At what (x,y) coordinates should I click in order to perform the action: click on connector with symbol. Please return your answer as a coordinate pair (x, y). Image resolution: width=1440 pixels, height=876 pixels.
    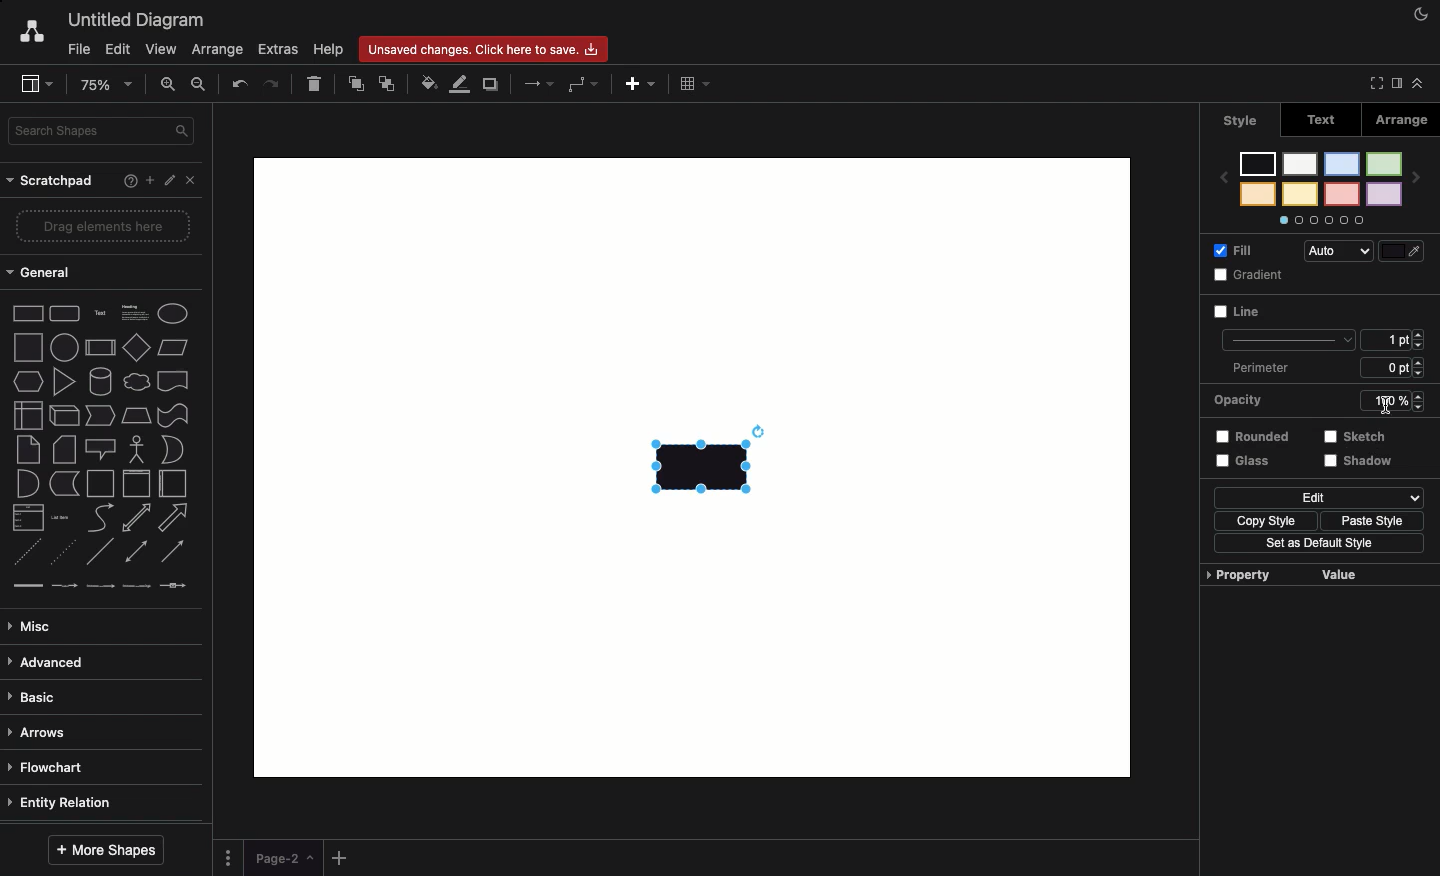
    Looking at the image, I should click on (176, 588).